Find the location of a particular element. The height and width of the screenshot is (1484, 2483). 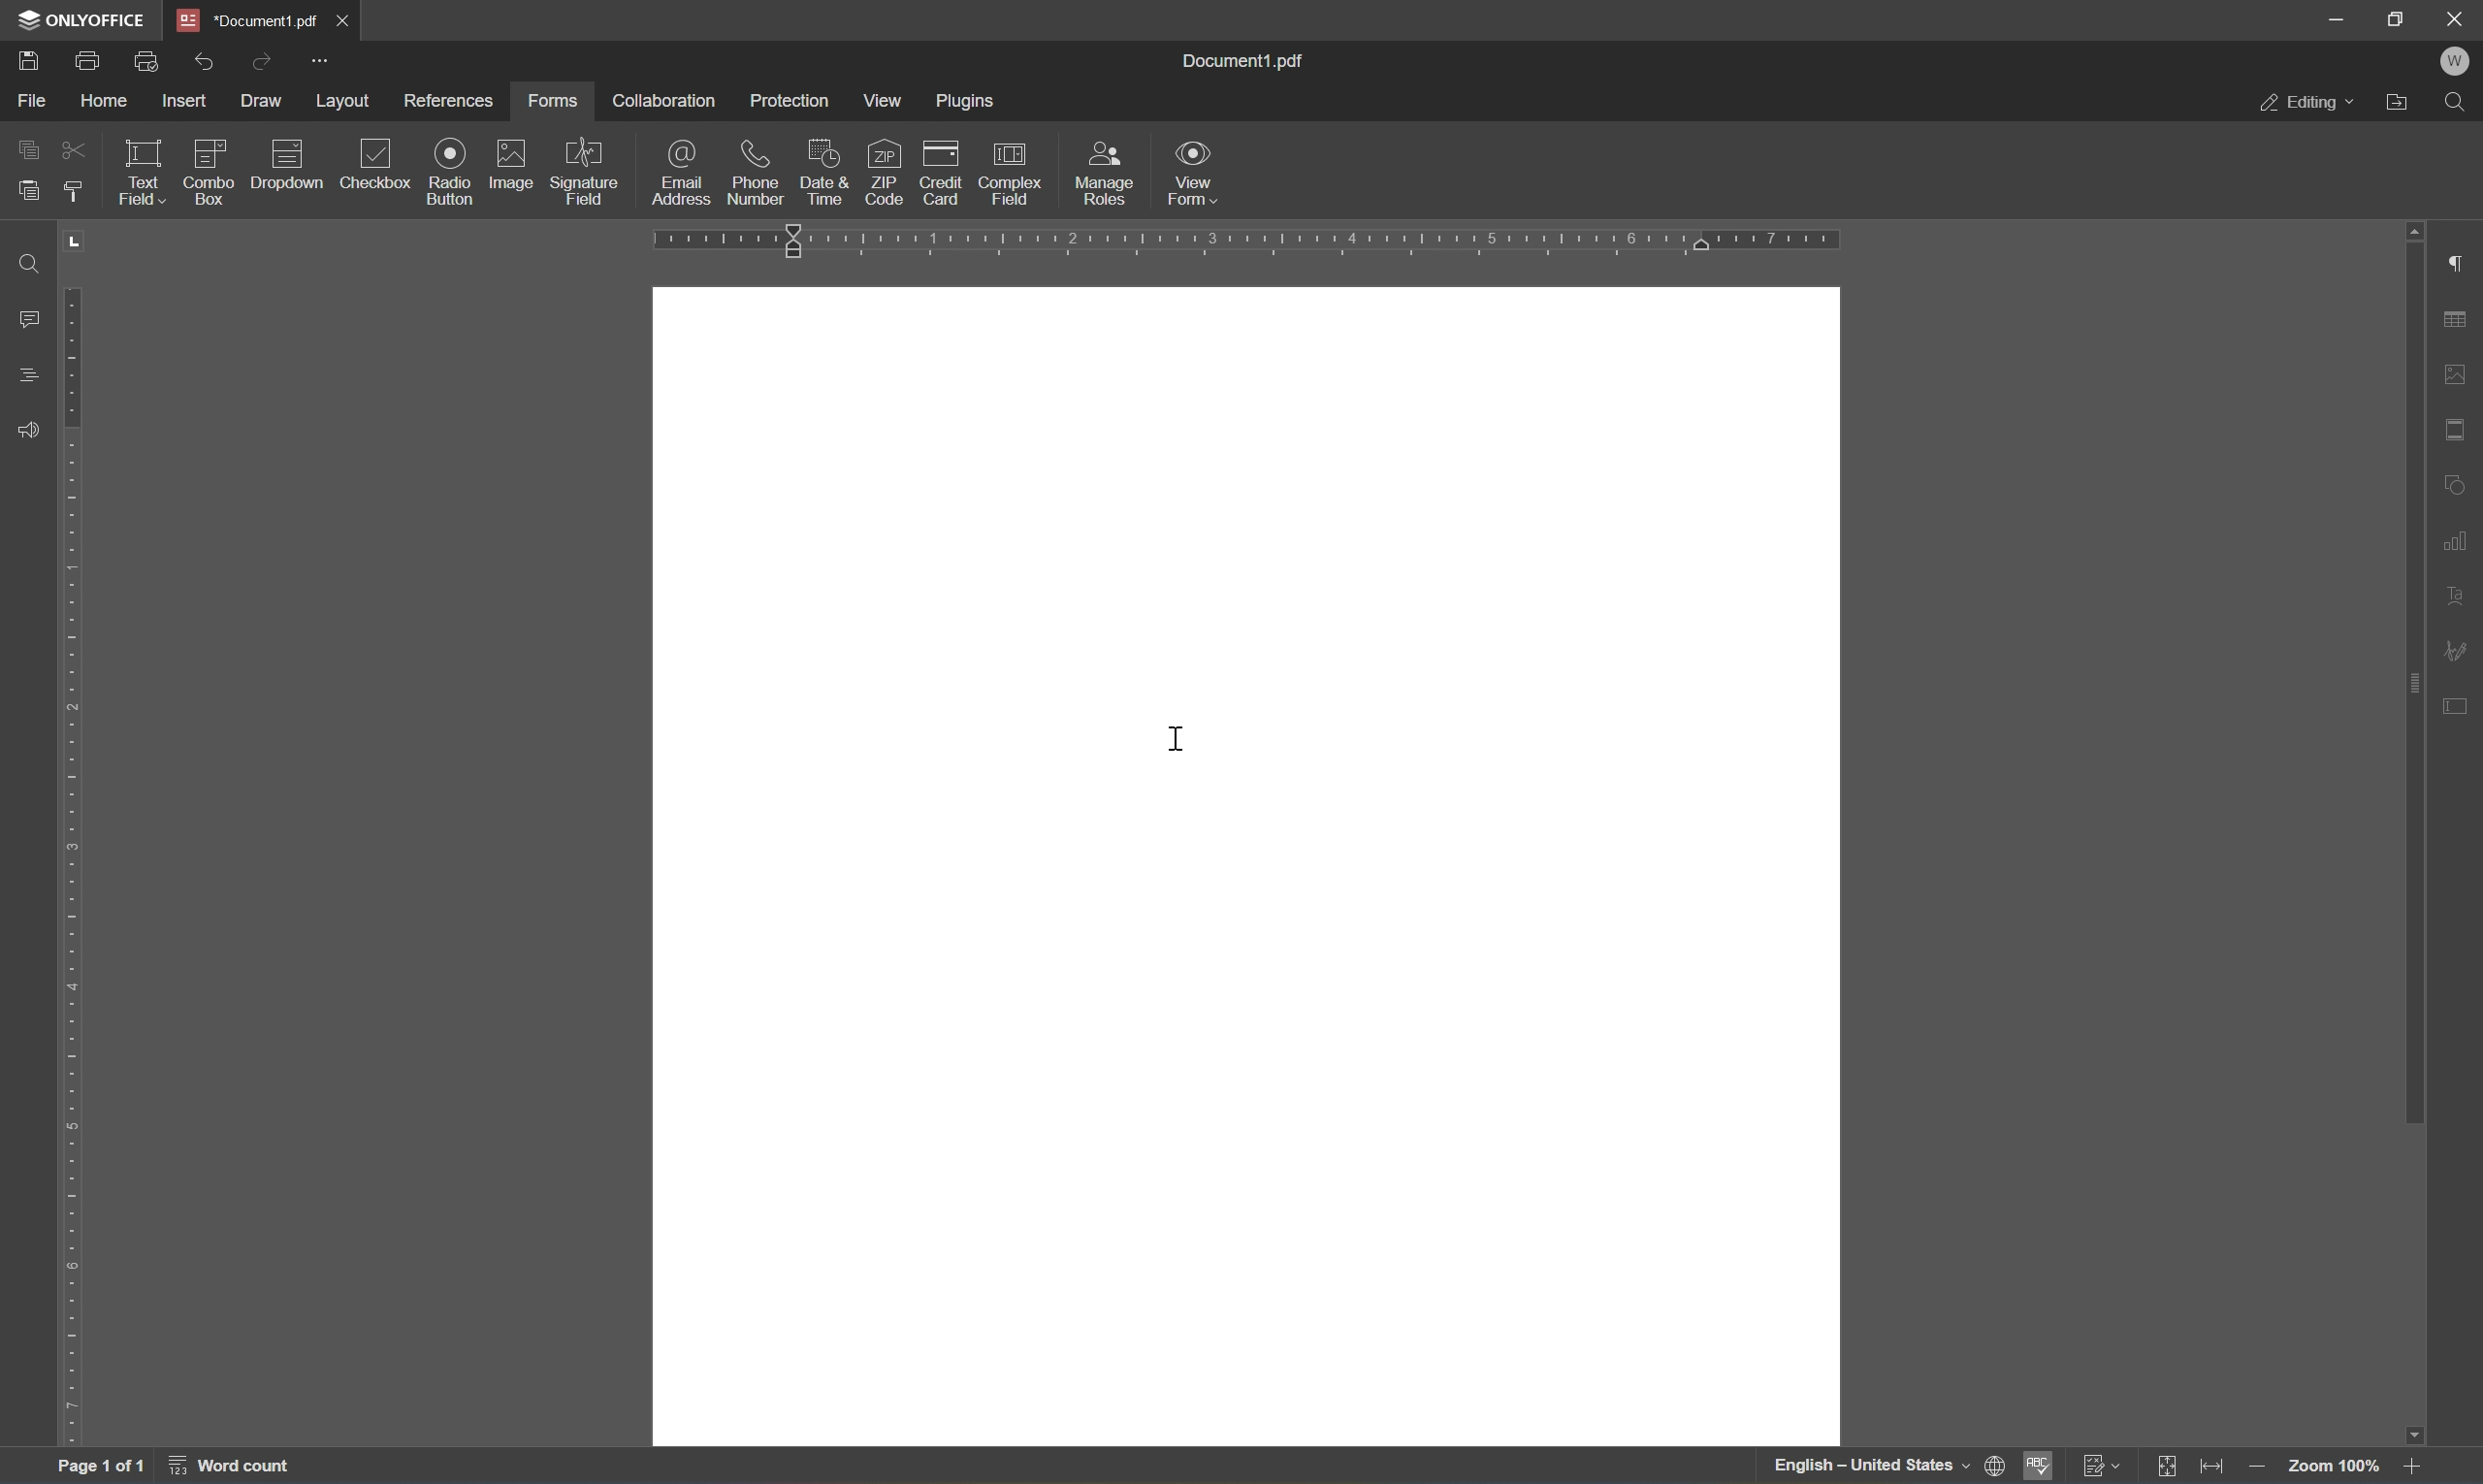

draw is located at coordinates (260, 98).